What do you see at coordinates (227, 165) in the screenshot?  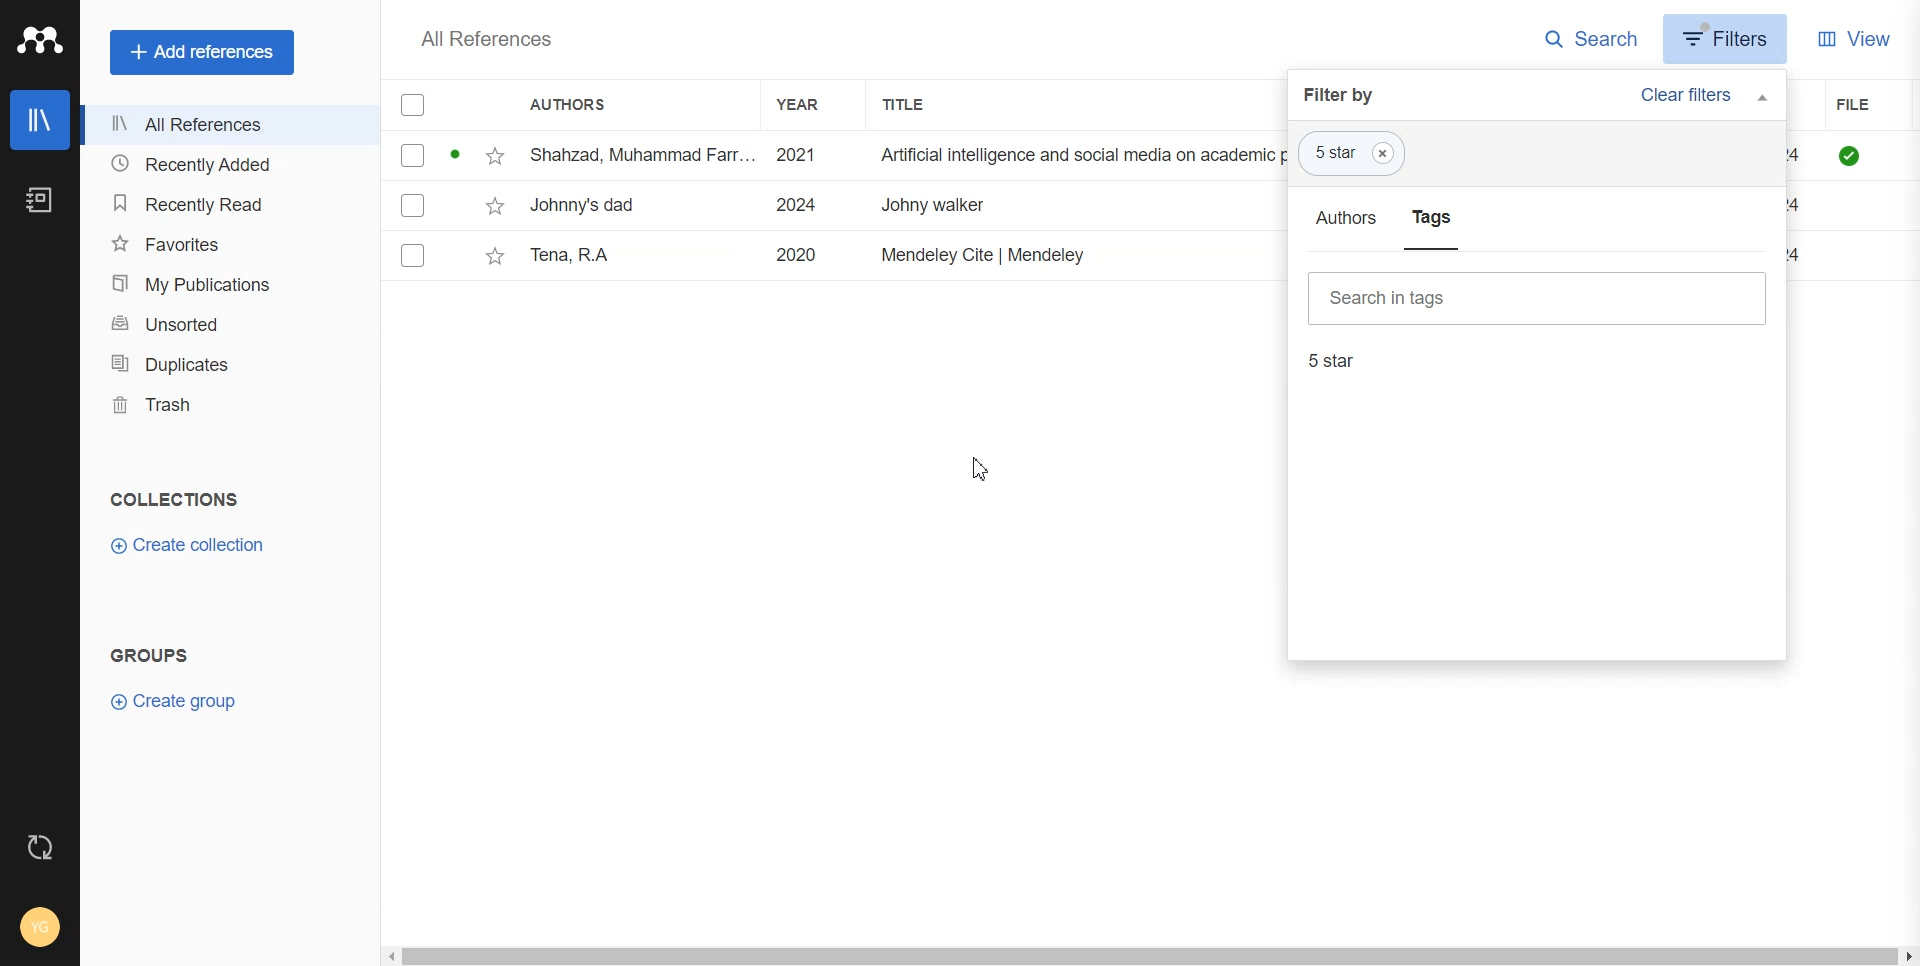 I see `Recently Added` at bounding box center [227, 165].